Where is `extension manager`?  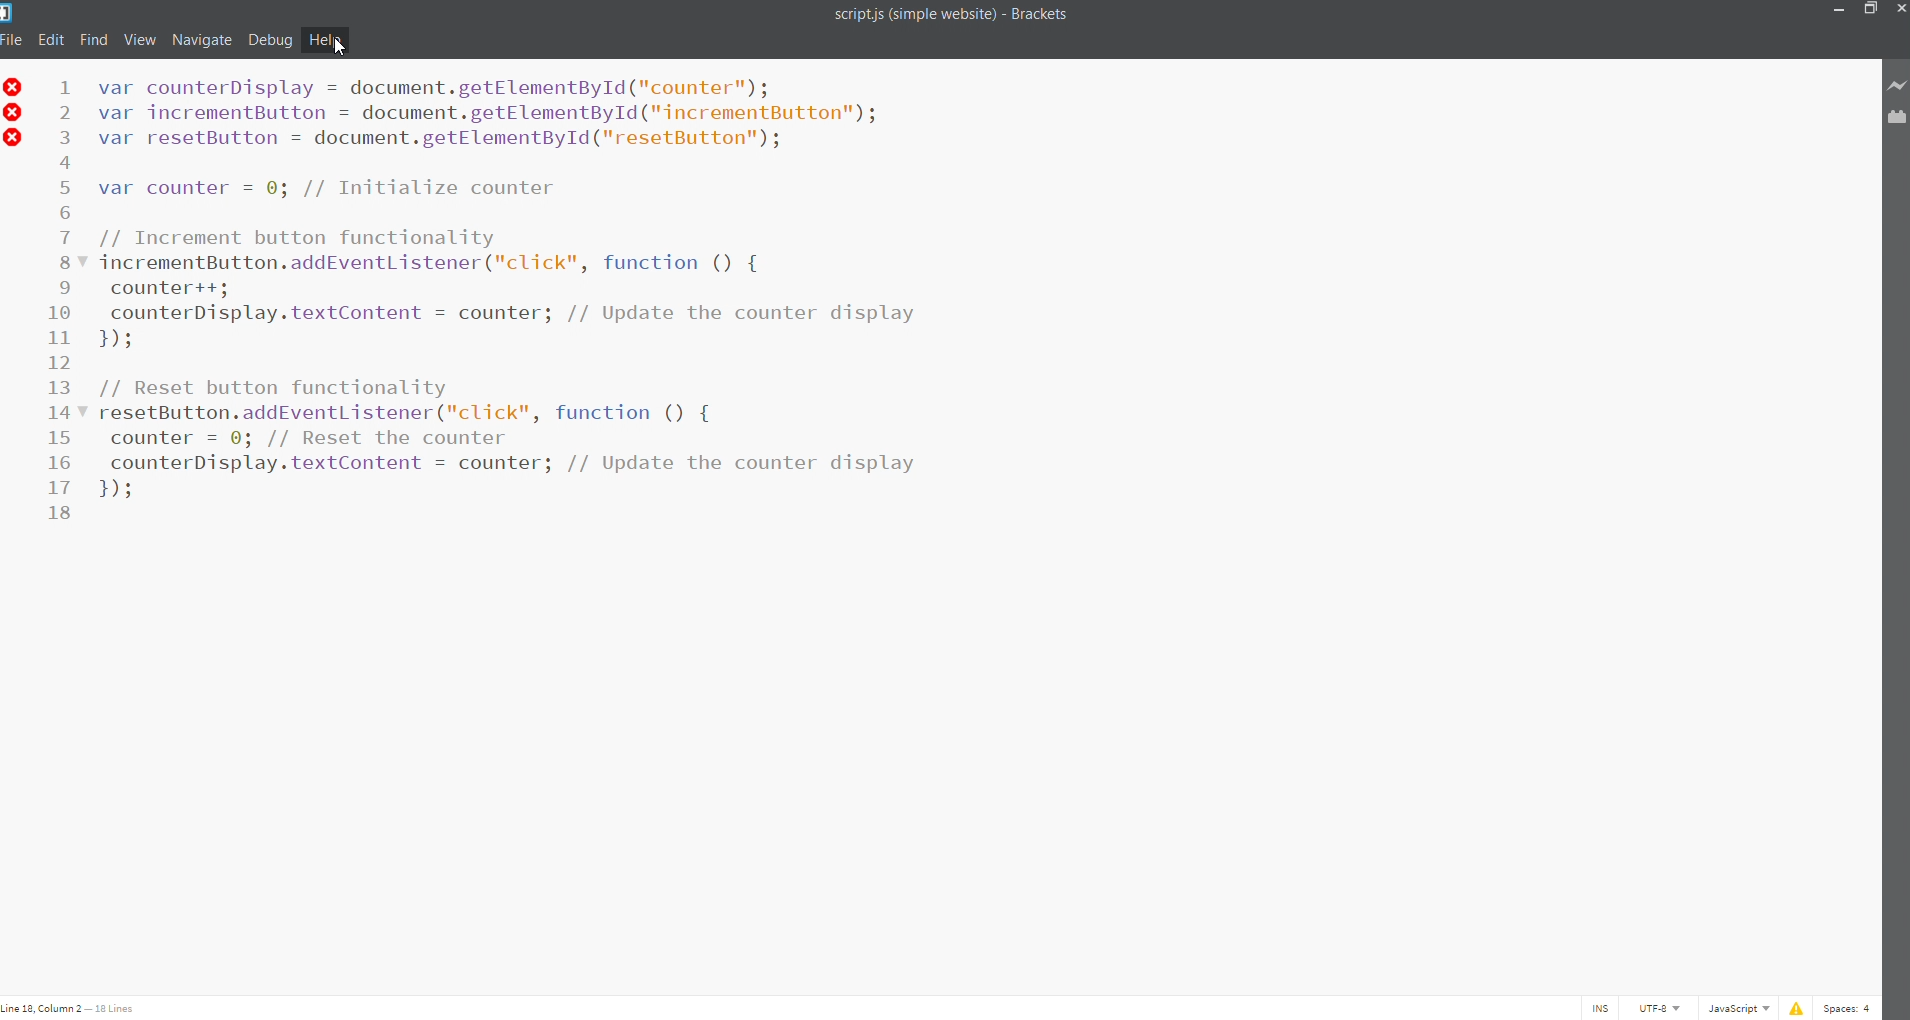 extension manager is located at coordinates (1896, 119).